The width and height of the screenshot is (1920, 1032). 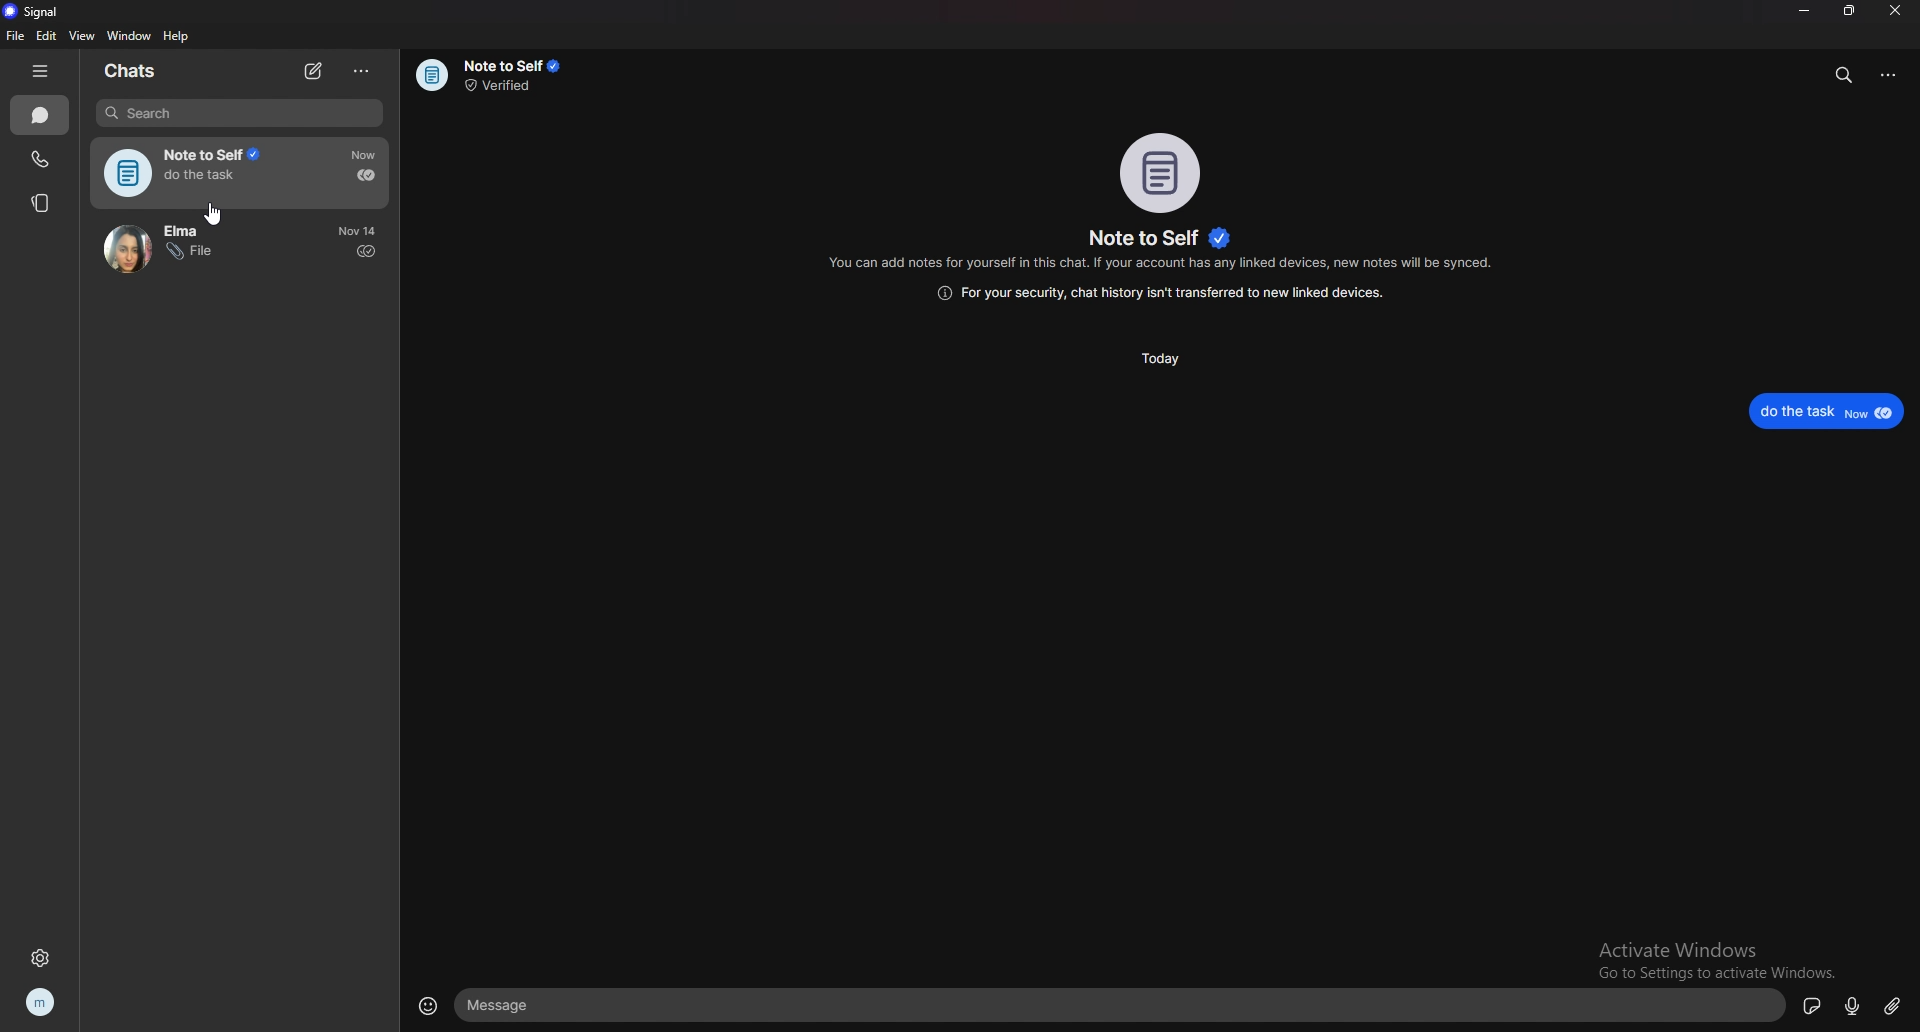 I want to click on voice message, so click(x=1853, y=1004).